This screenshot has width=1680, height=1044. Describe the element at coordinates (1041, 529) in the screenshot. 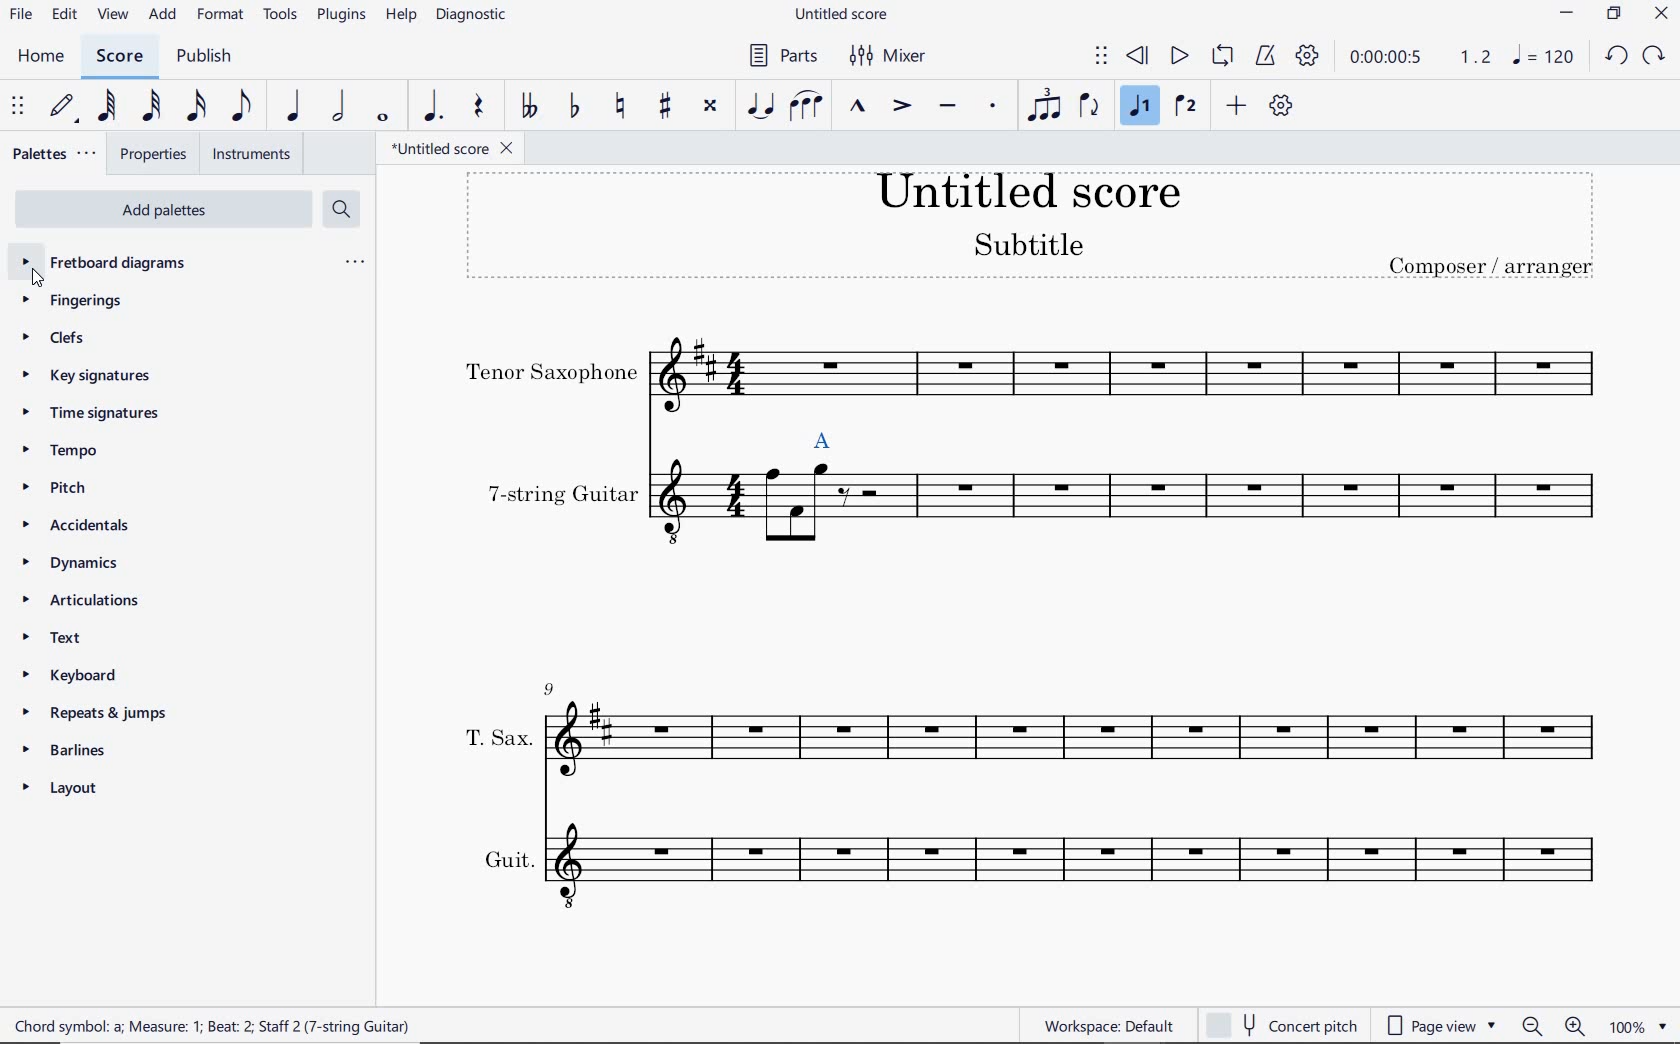

I see `INSTRUMENT: 7-STRING GUITAR` at that location.